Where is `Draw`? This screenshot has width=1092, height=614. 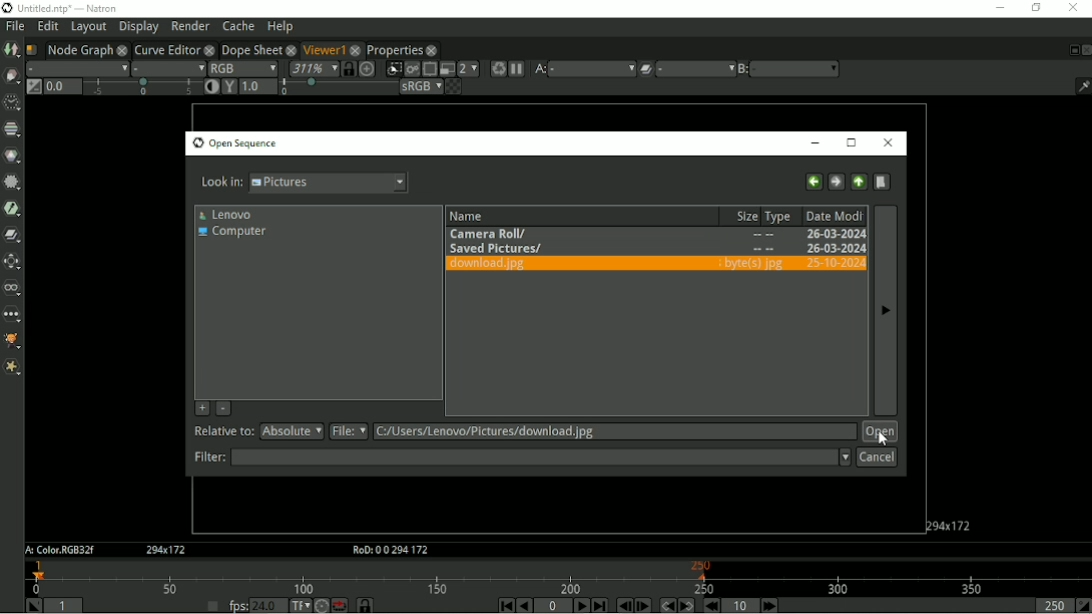
Draw is located at coordinates (11, 76).